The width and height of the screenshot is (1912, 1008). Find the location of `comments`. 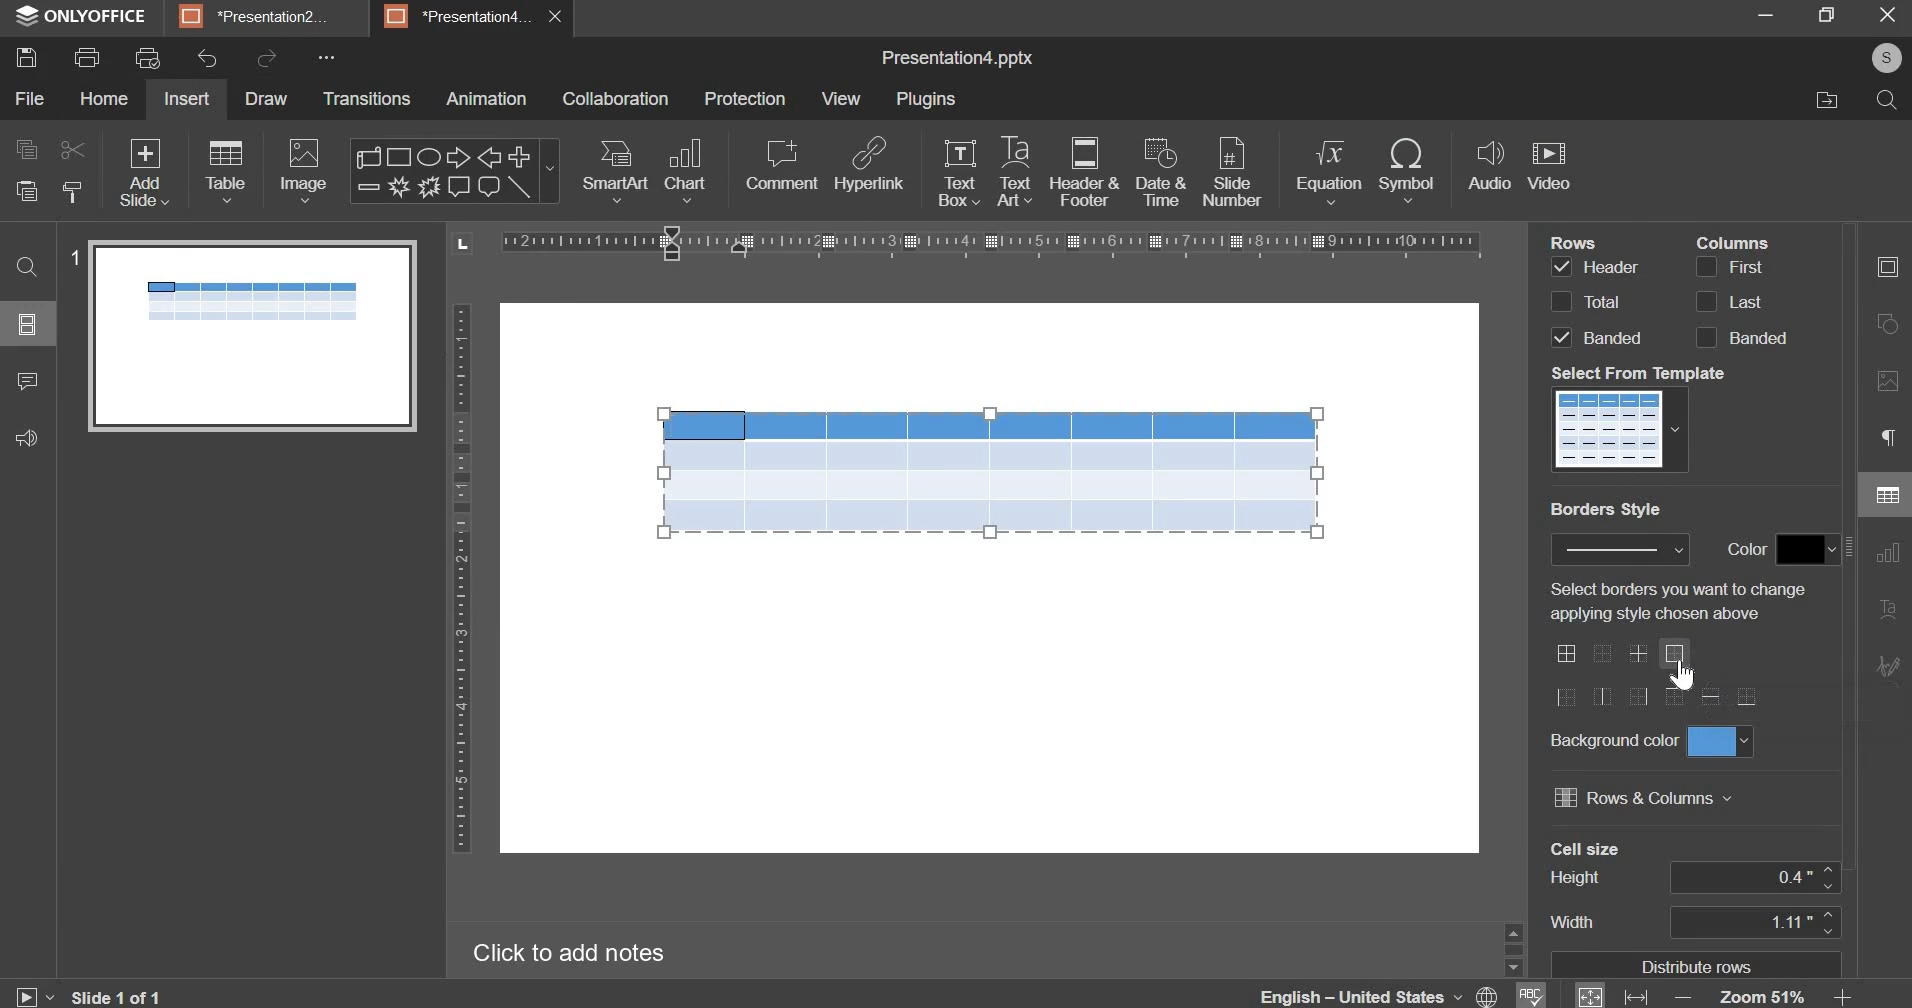

comments is located at coordinates (26, 381).